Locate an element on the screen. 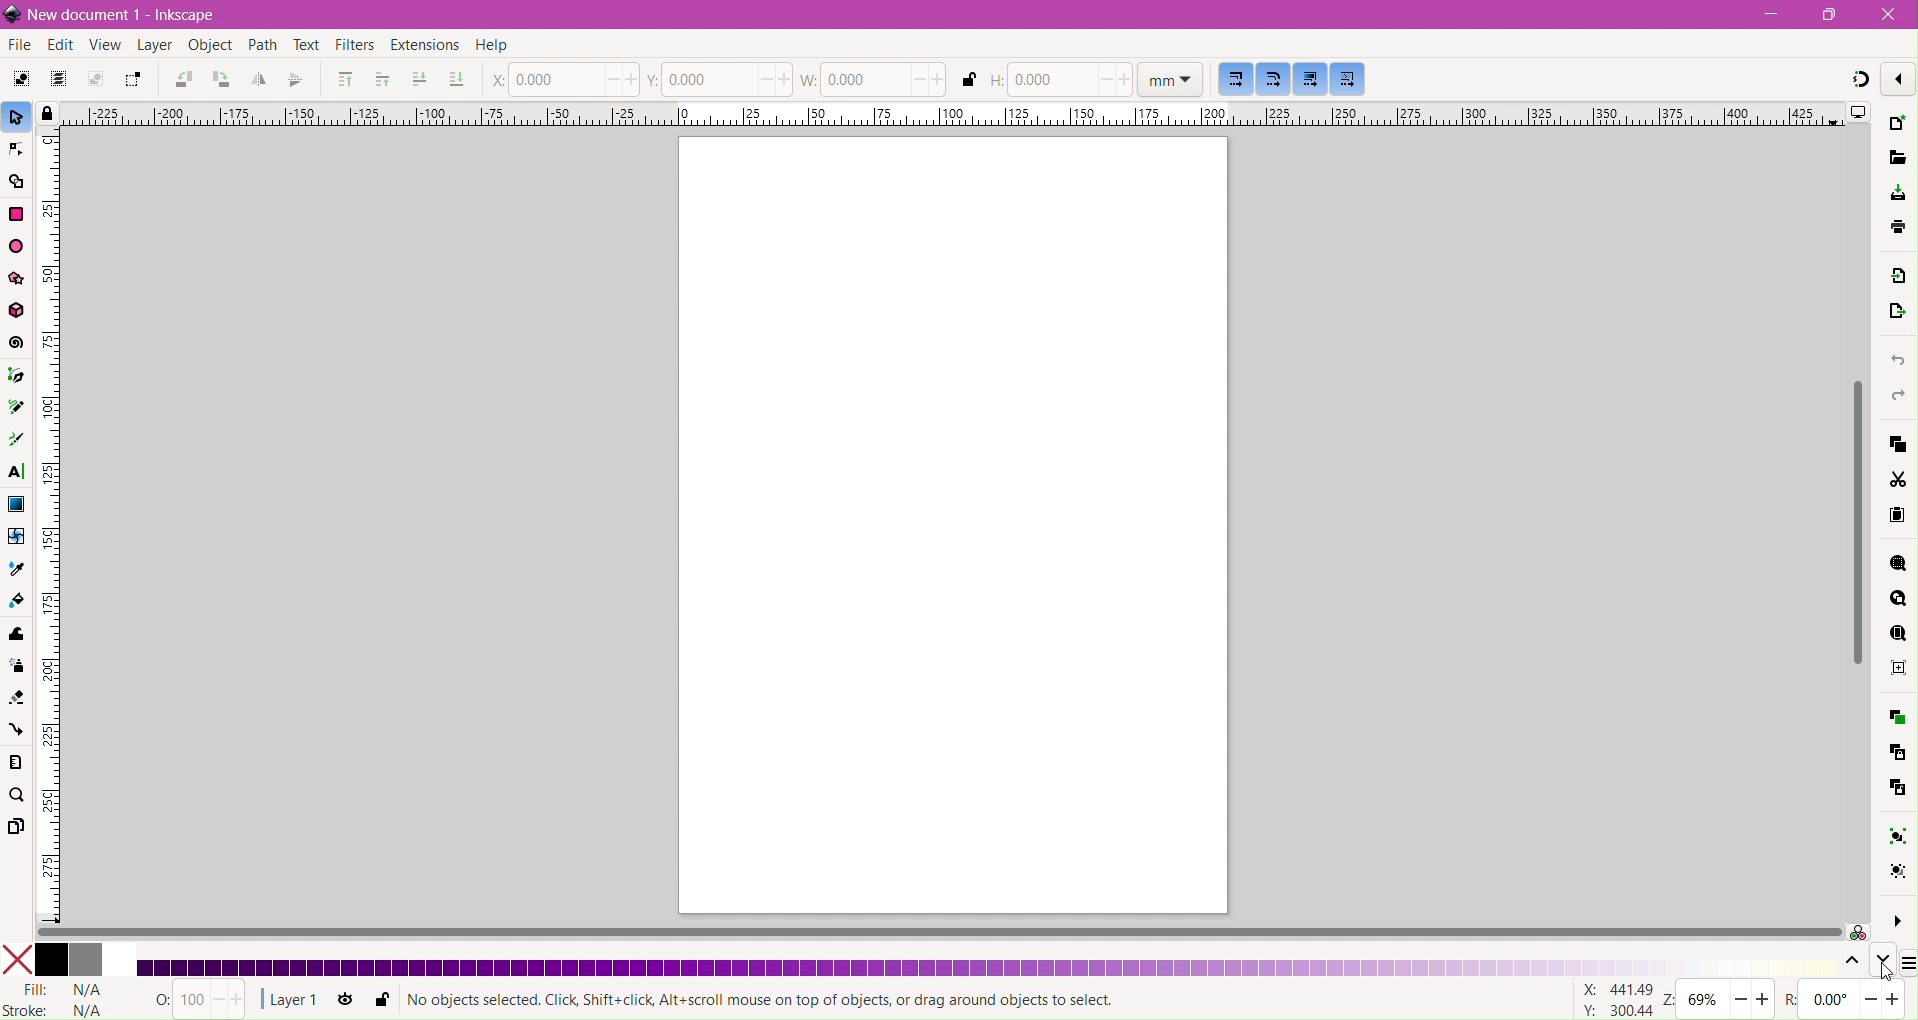 The image size is (1918, 1020). File is located at coordinates (17, 46).